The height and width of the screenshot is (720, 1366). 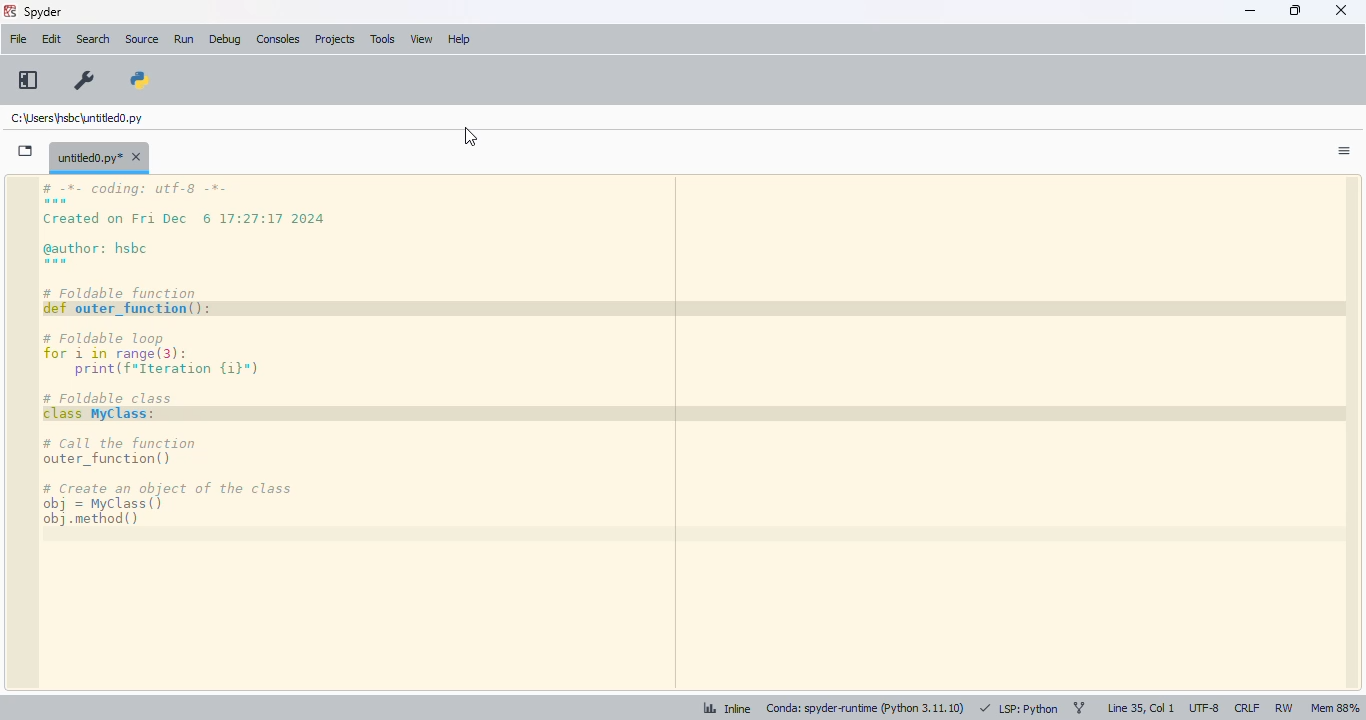 I want to click on untitled0.py, so click(x=76, y=118).